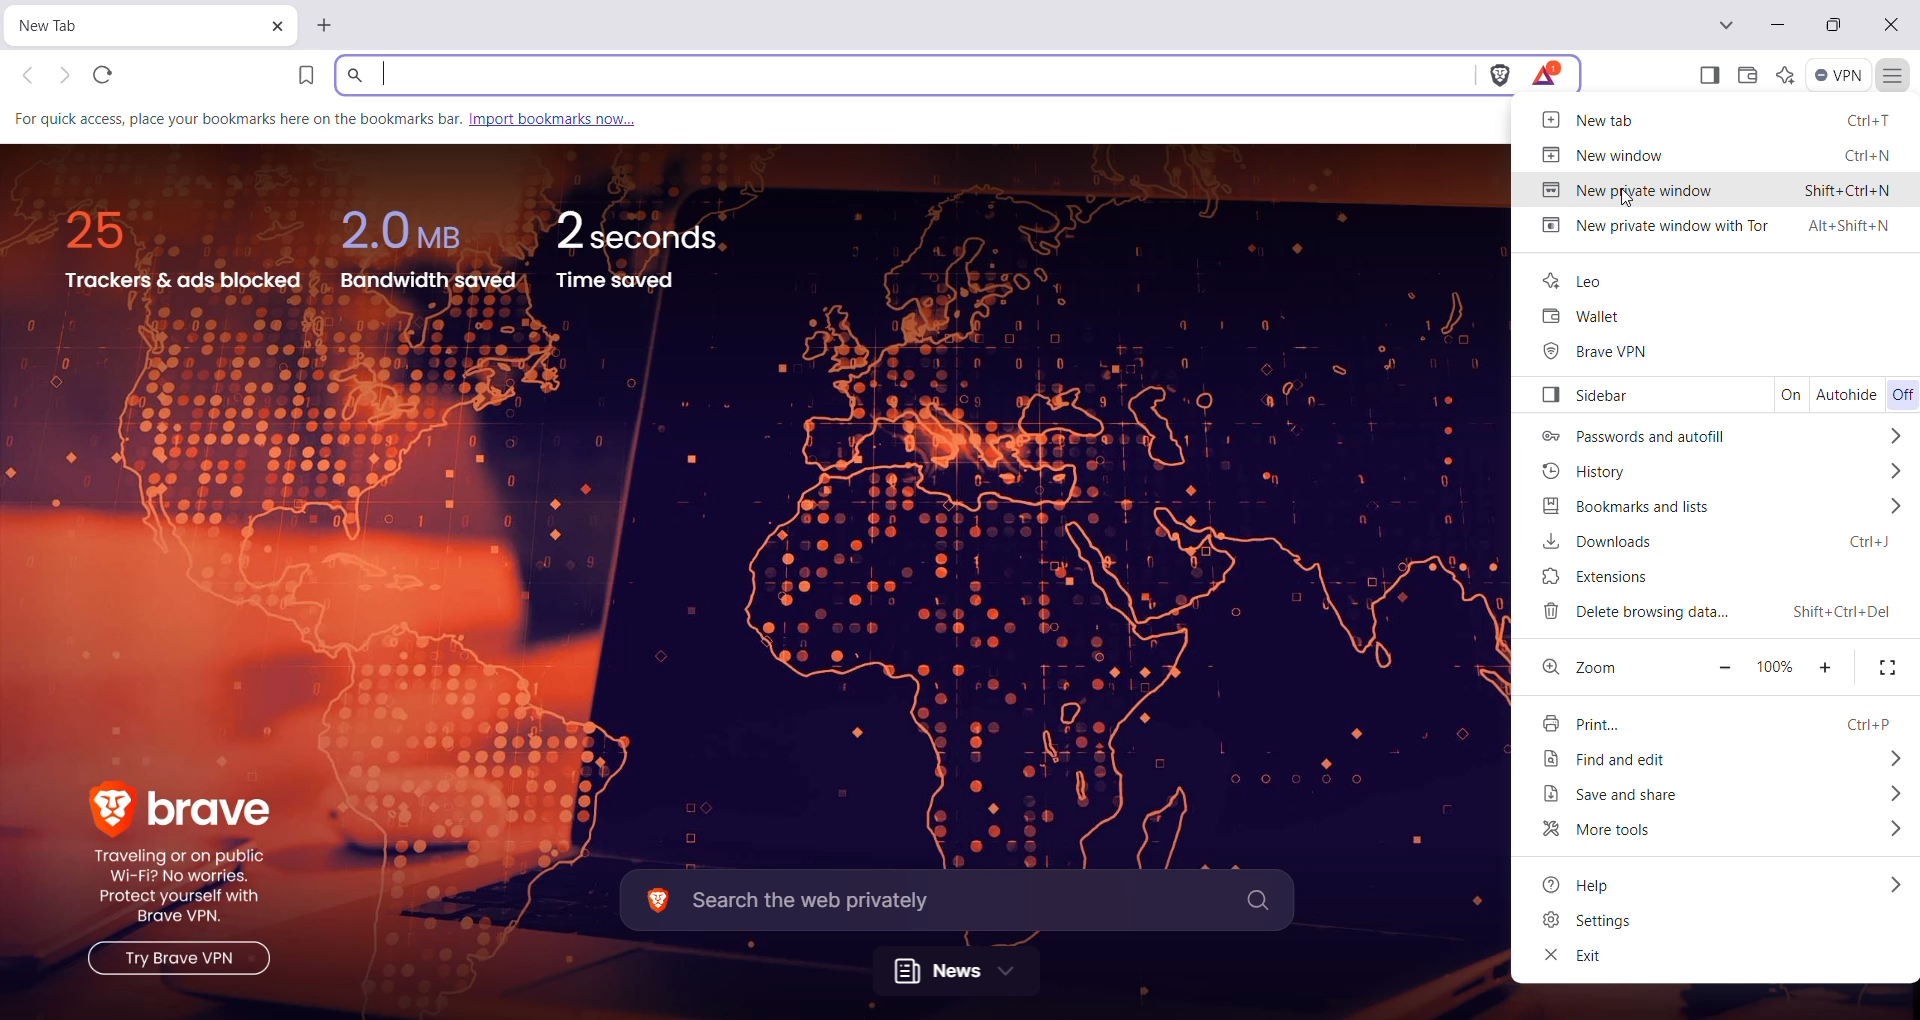 The image size is (1920, 1020). Describe the element at coordinates (1890, 668) in the screenshot. I see `Fullscreen` at that location.